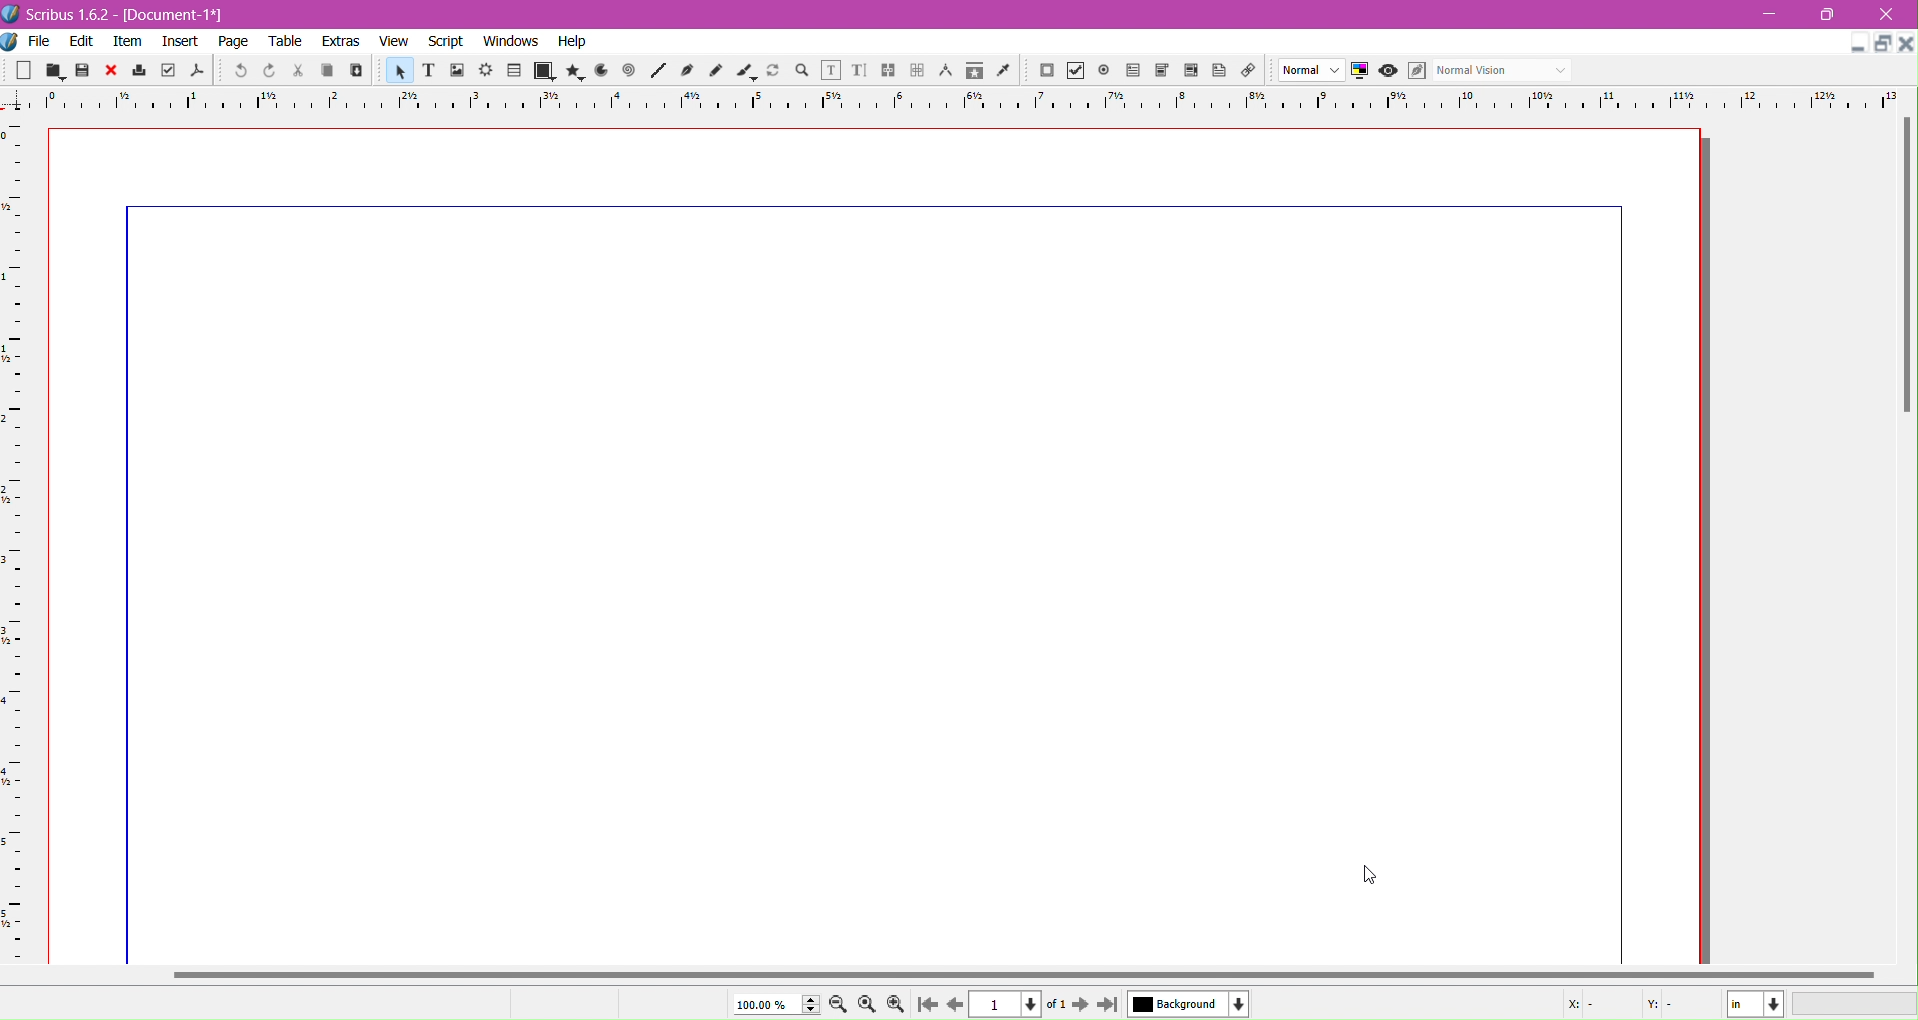 This screenshot has height=1020, width=1918. What do you see at coordinates (718, 72) in the screenshot?
I see `freehand line` at bounding box center [718, 72].